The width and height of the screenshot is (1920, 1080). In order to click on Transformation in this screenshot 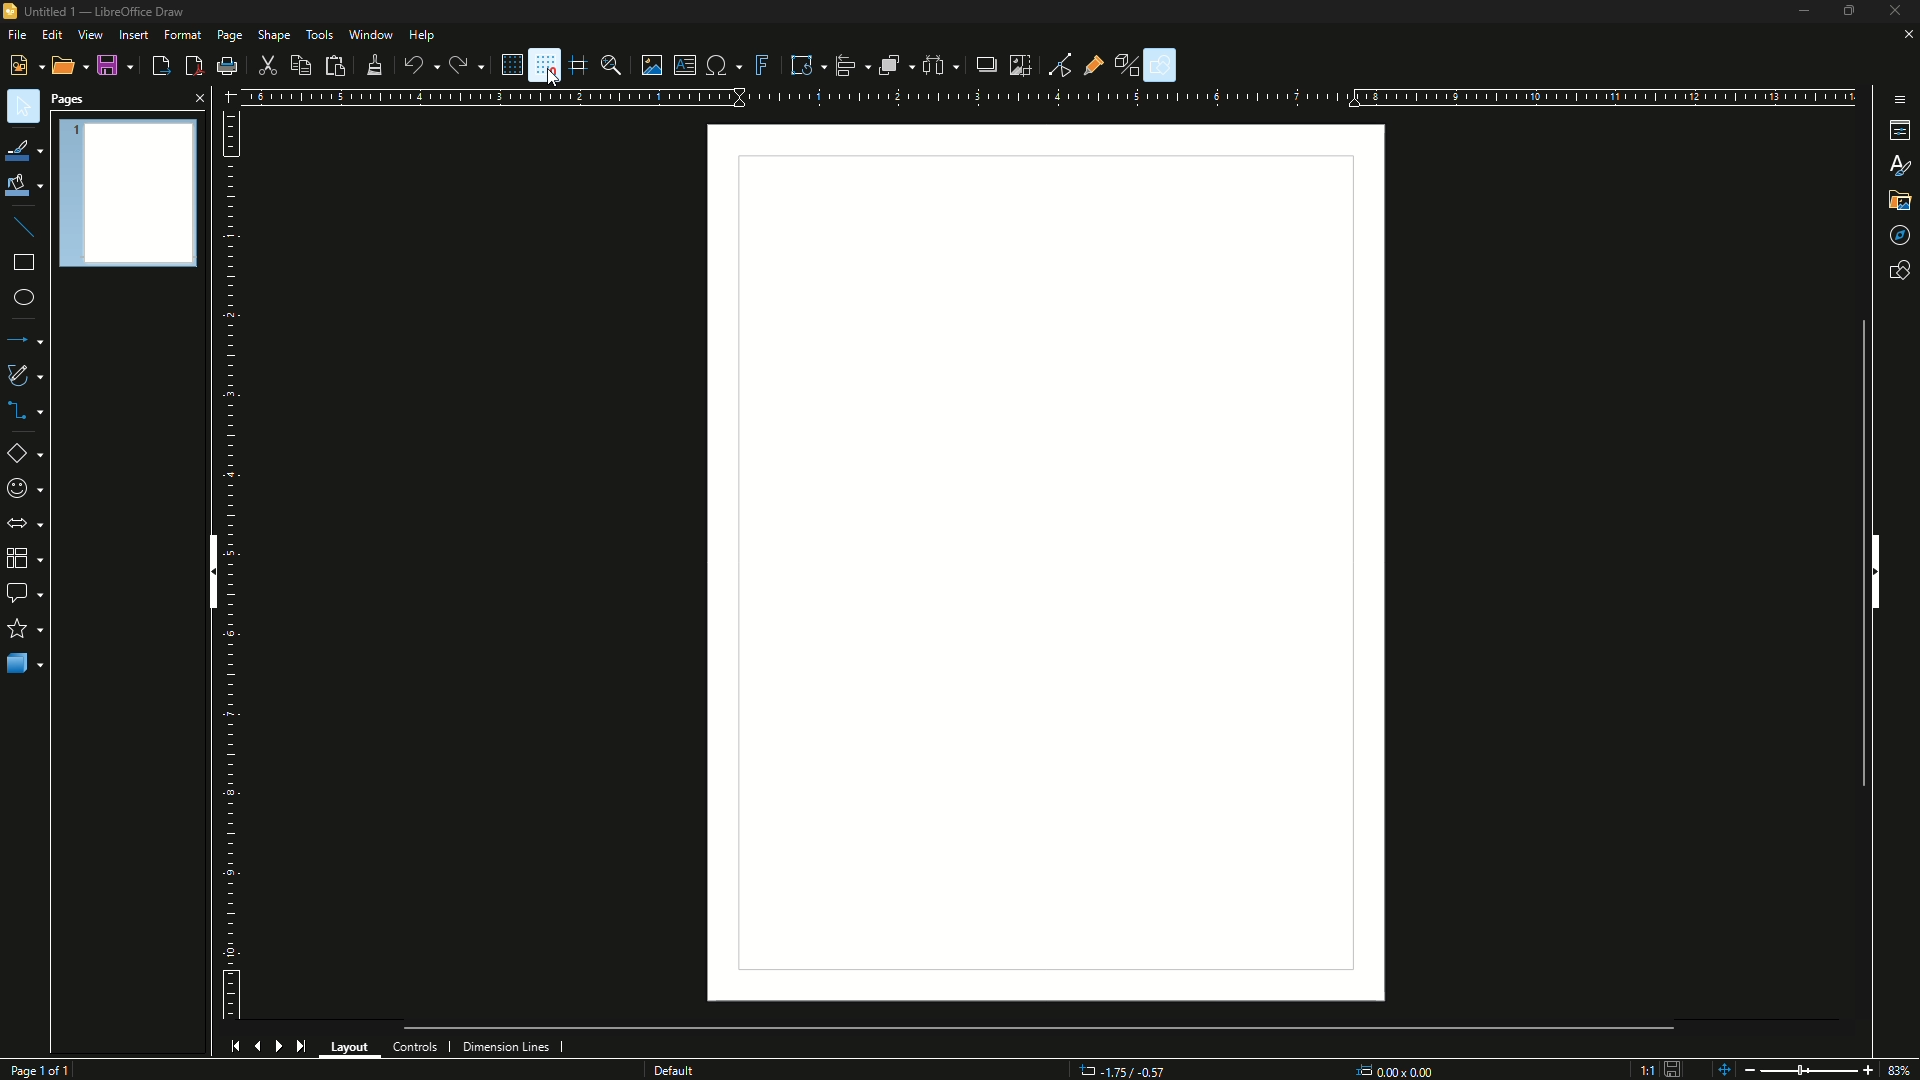, I will do `click(802, 65)`.